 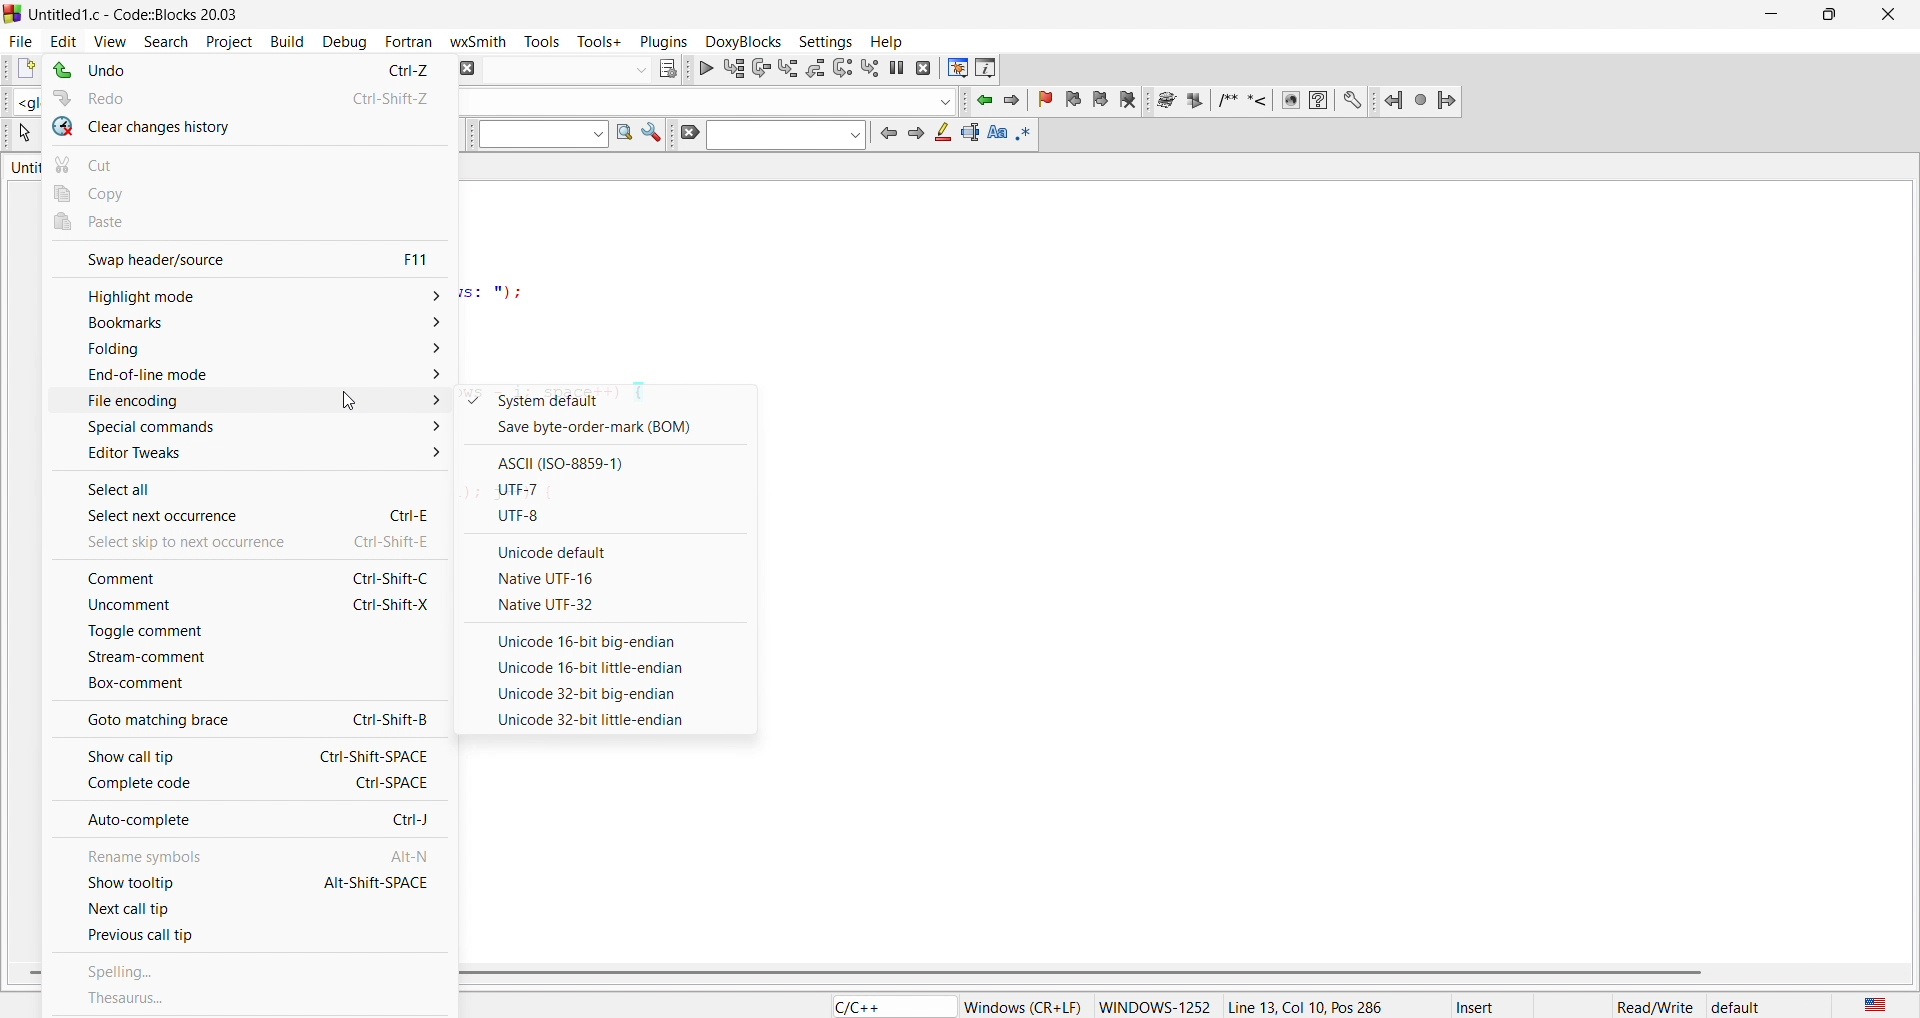 What do you see at coordinates (815, 68) in the screenshot?
I see `step out` at bounding box center [815, 68].